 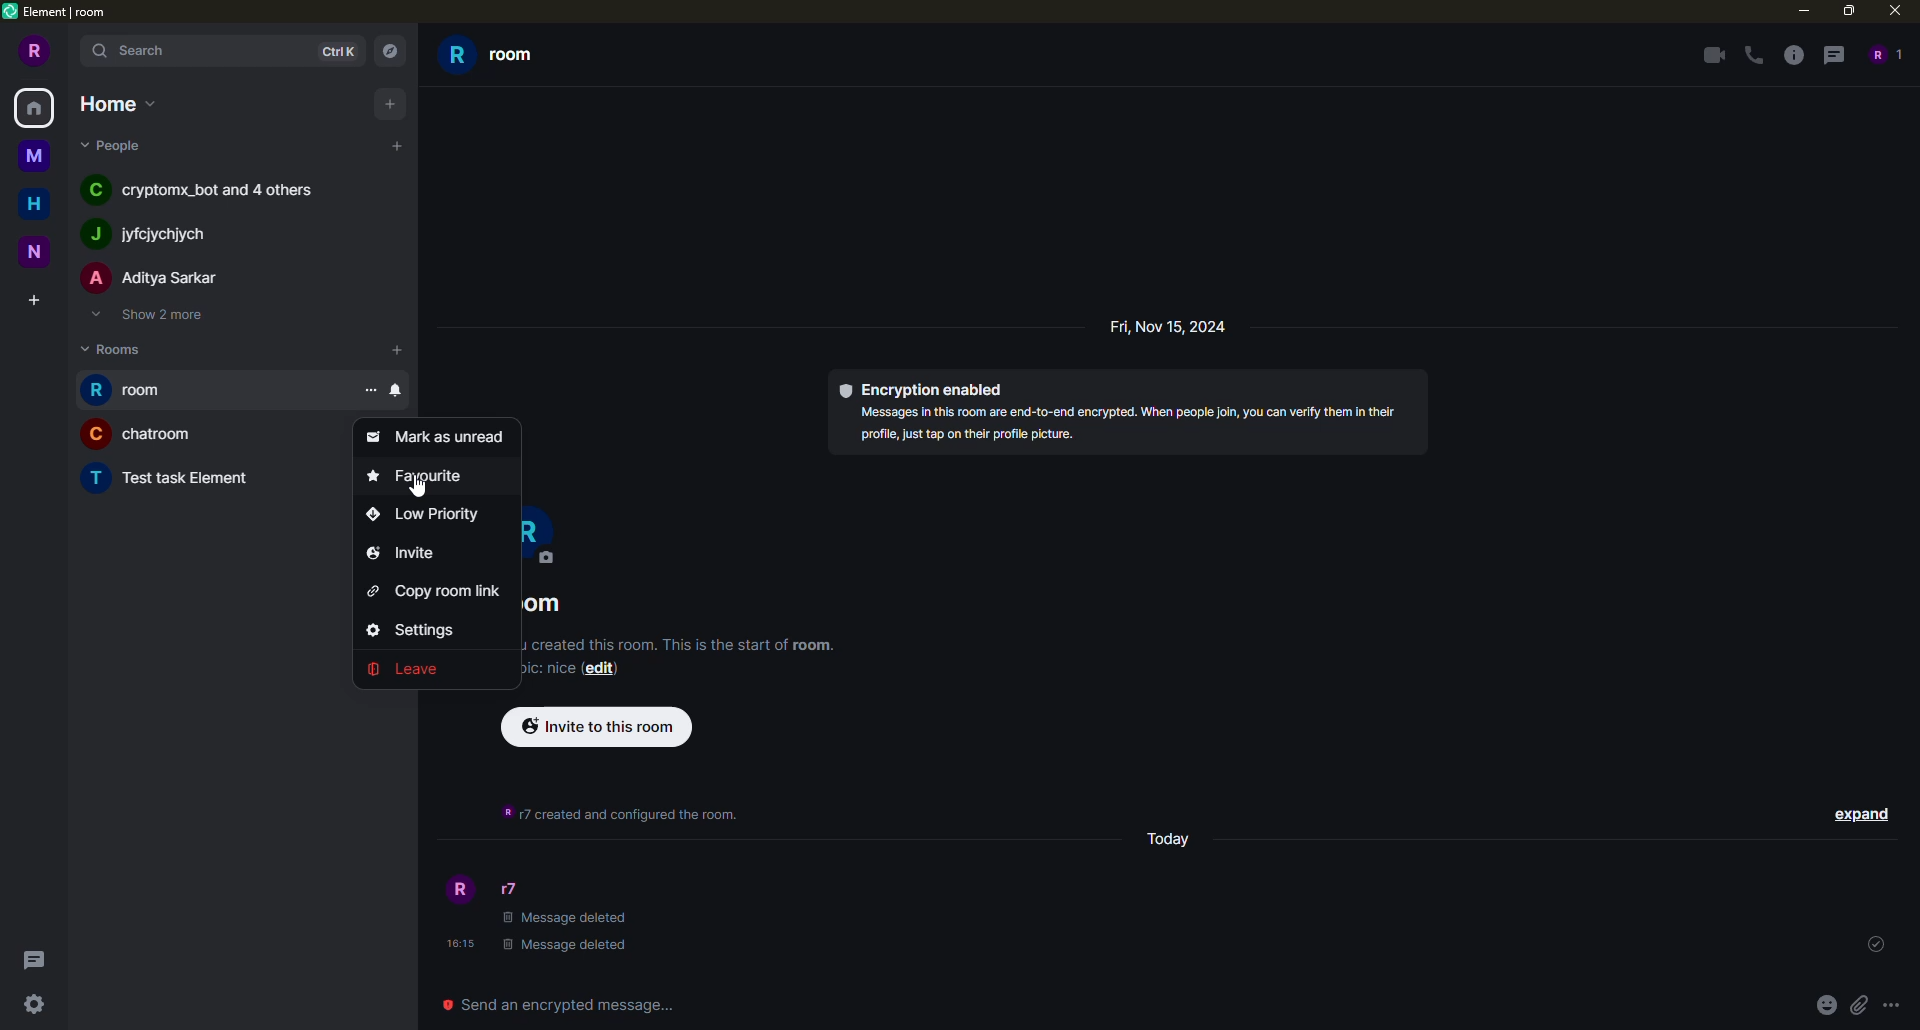 What do you see at coordinates (36, 249) in the screenshot?
I see `n` at bounding box center [36, 249].